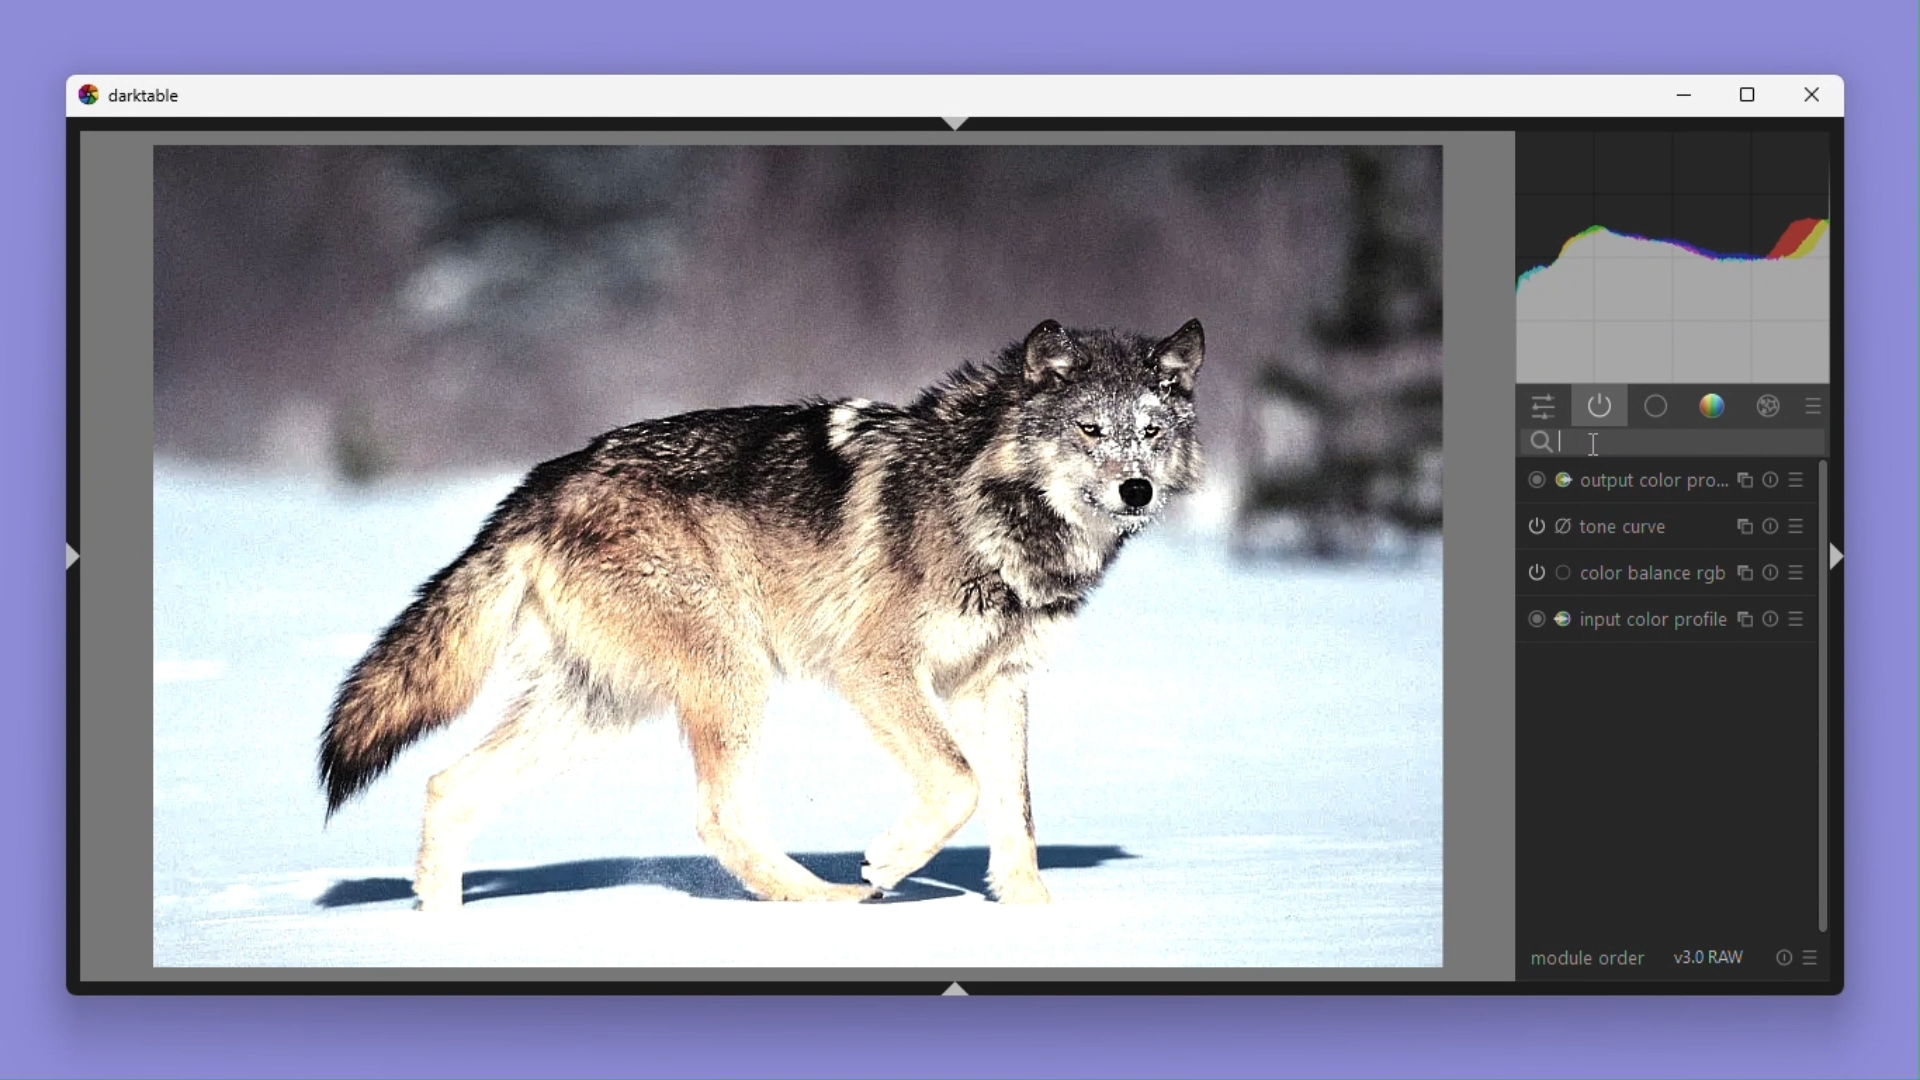  What do you see at coordinates (1778, 957) in the screenshot?
I see `reset option` at bounding box center [1778, 957].